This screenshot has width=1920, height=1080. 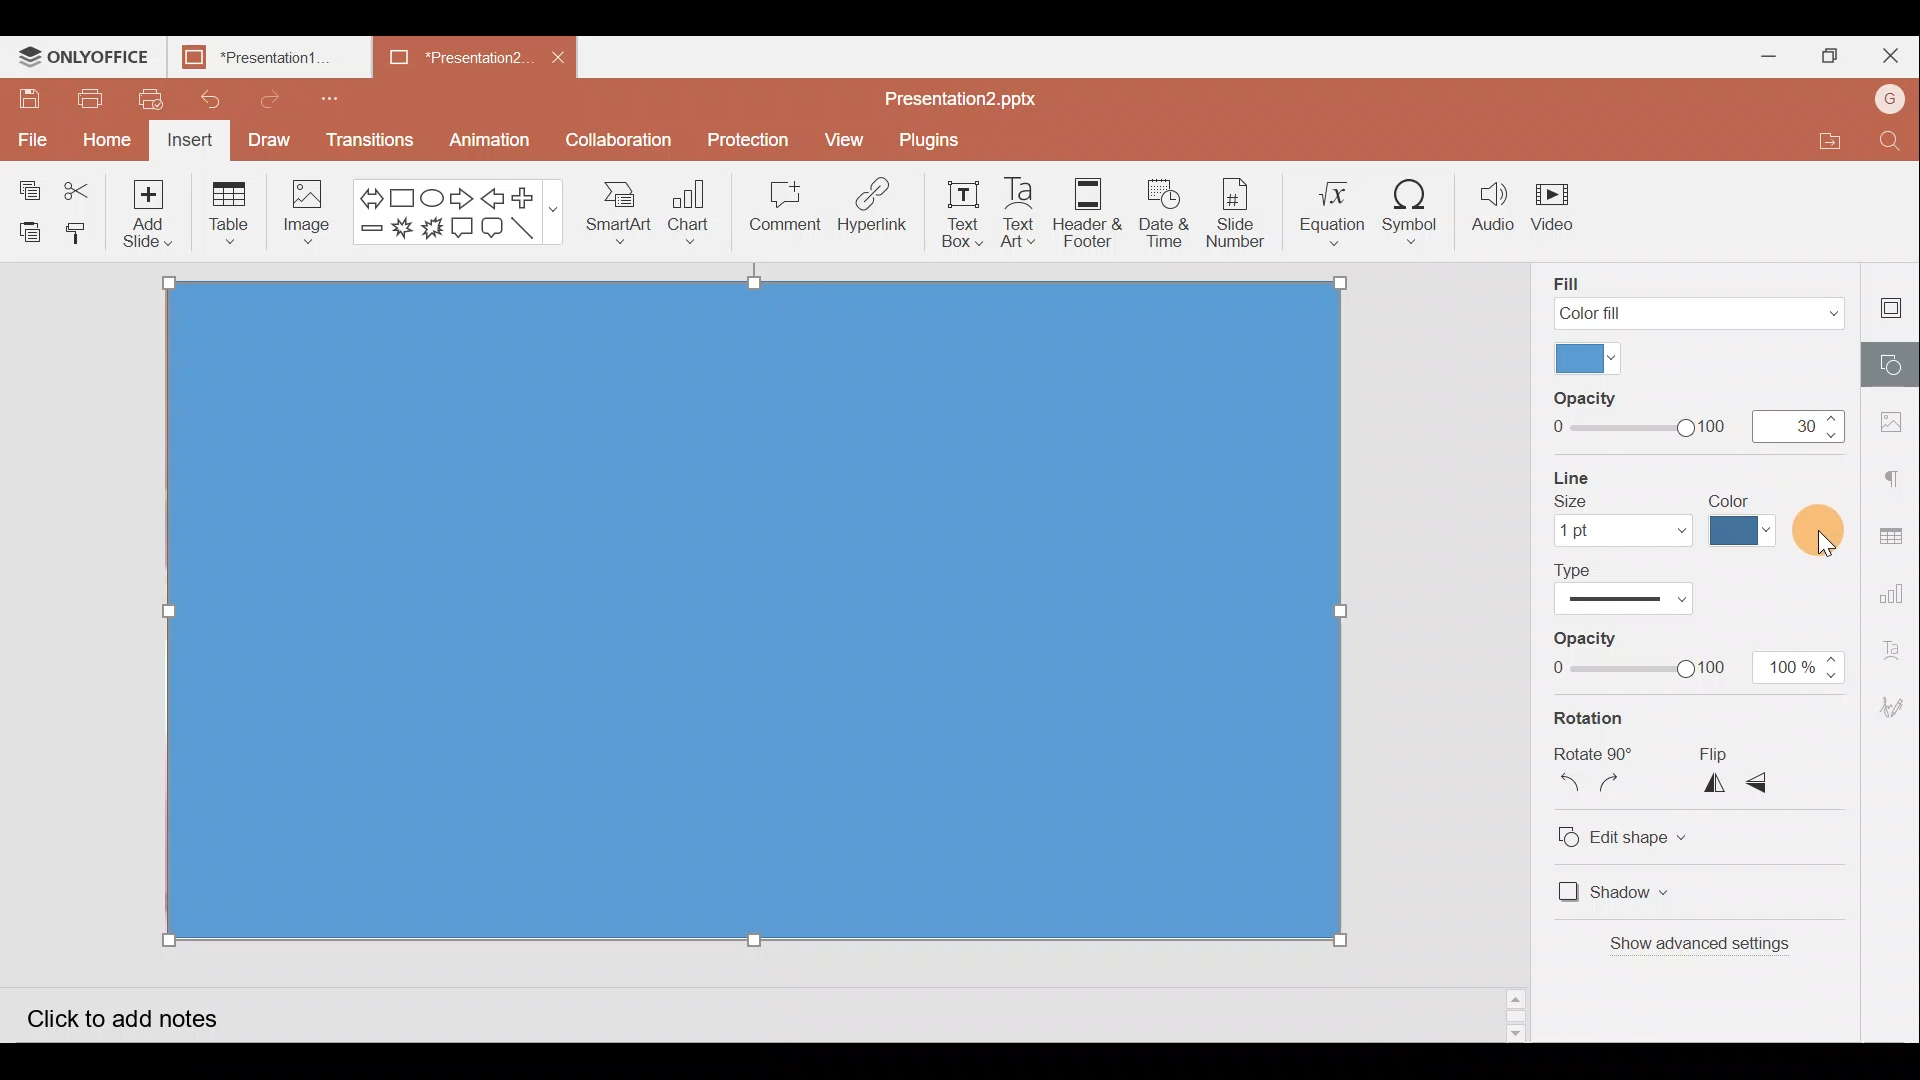 I want to click on Account name, so click(x=1892, y=99).